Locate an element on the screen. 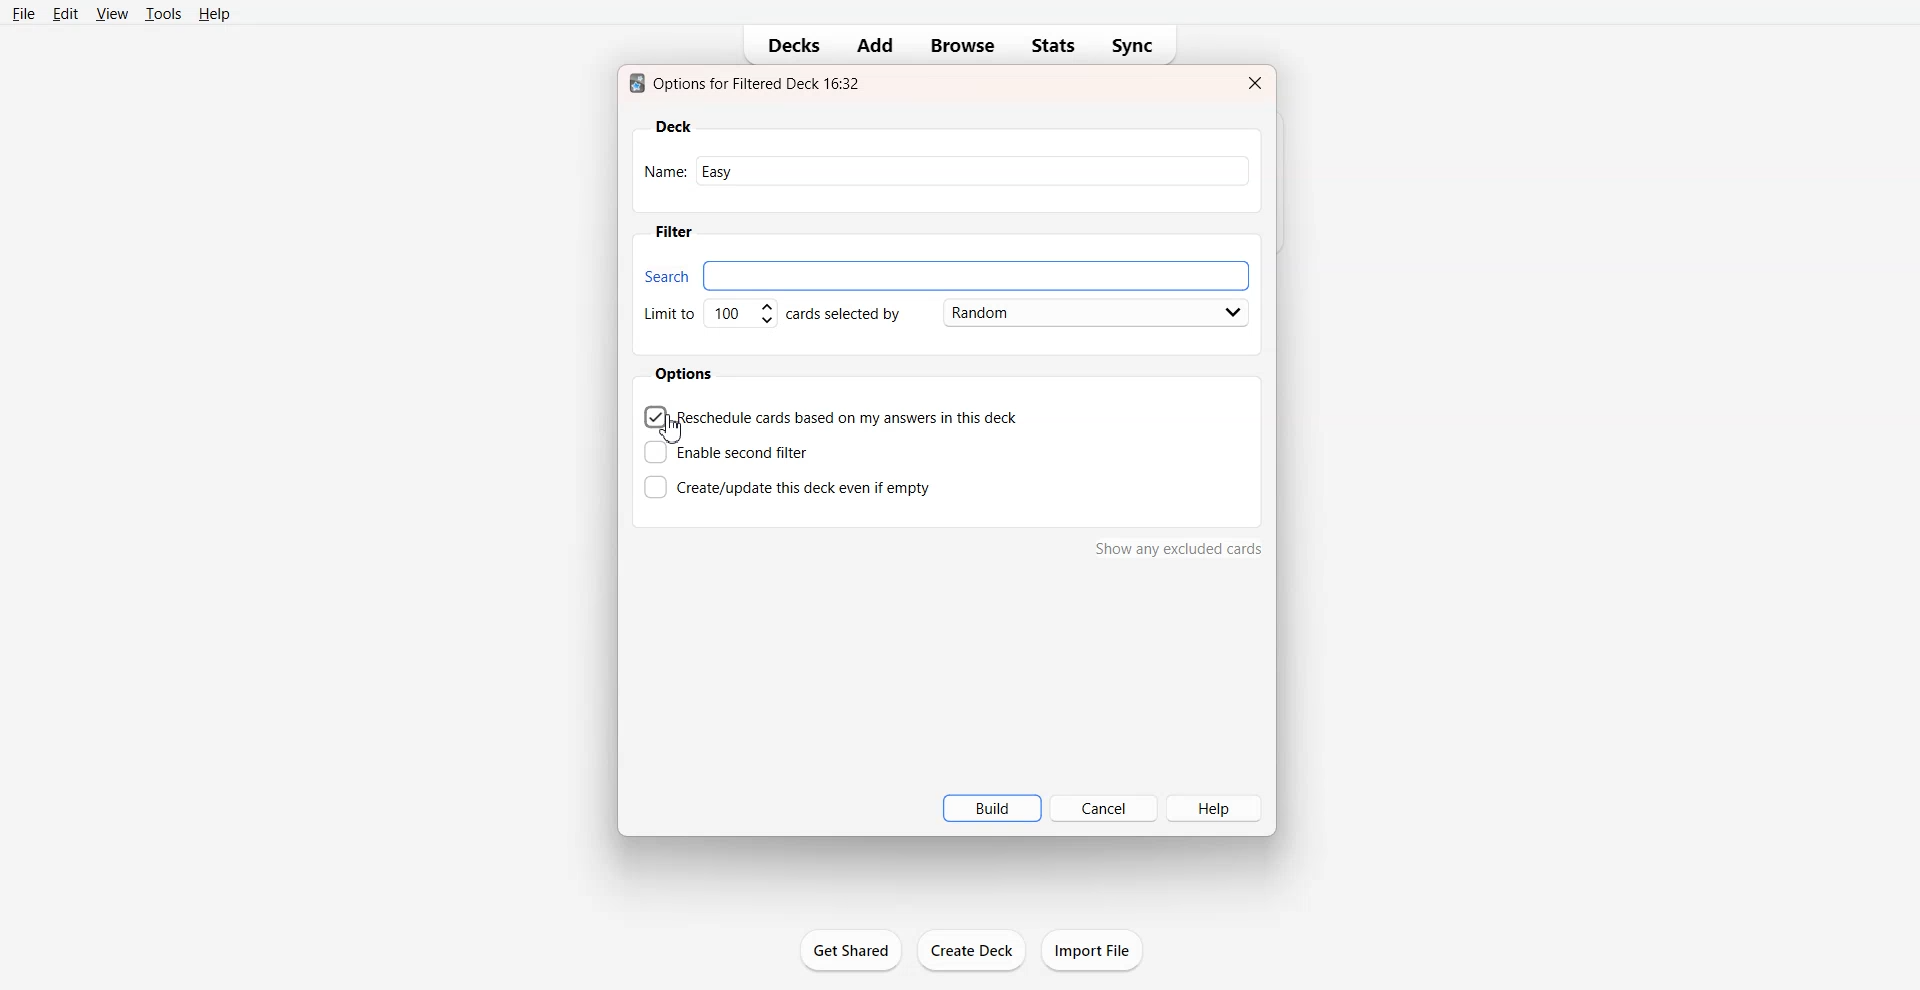 This screenshot has height=990, width=1920. Deck is located at coordinates (674, 127).